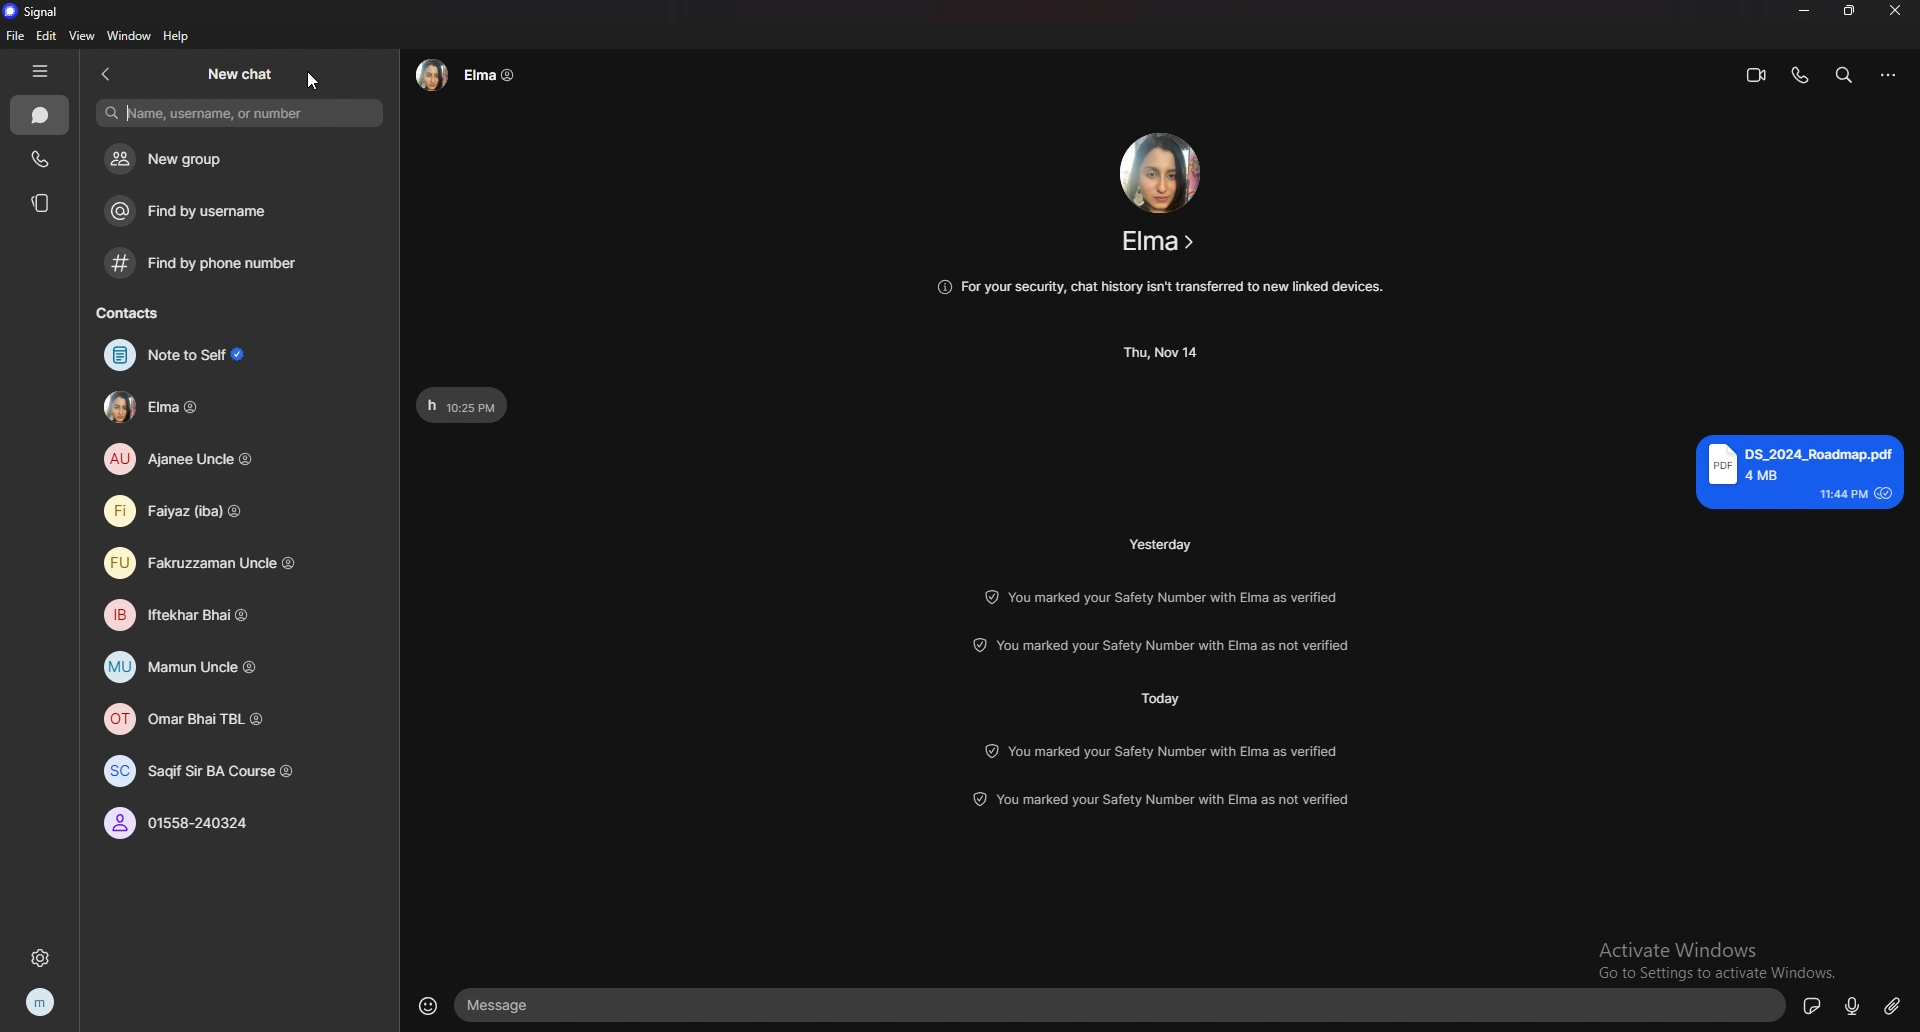 The image size is (1920, 1032). Describe the element at coordinates (200, 721) in the screenshot. I see `contact` at that location.